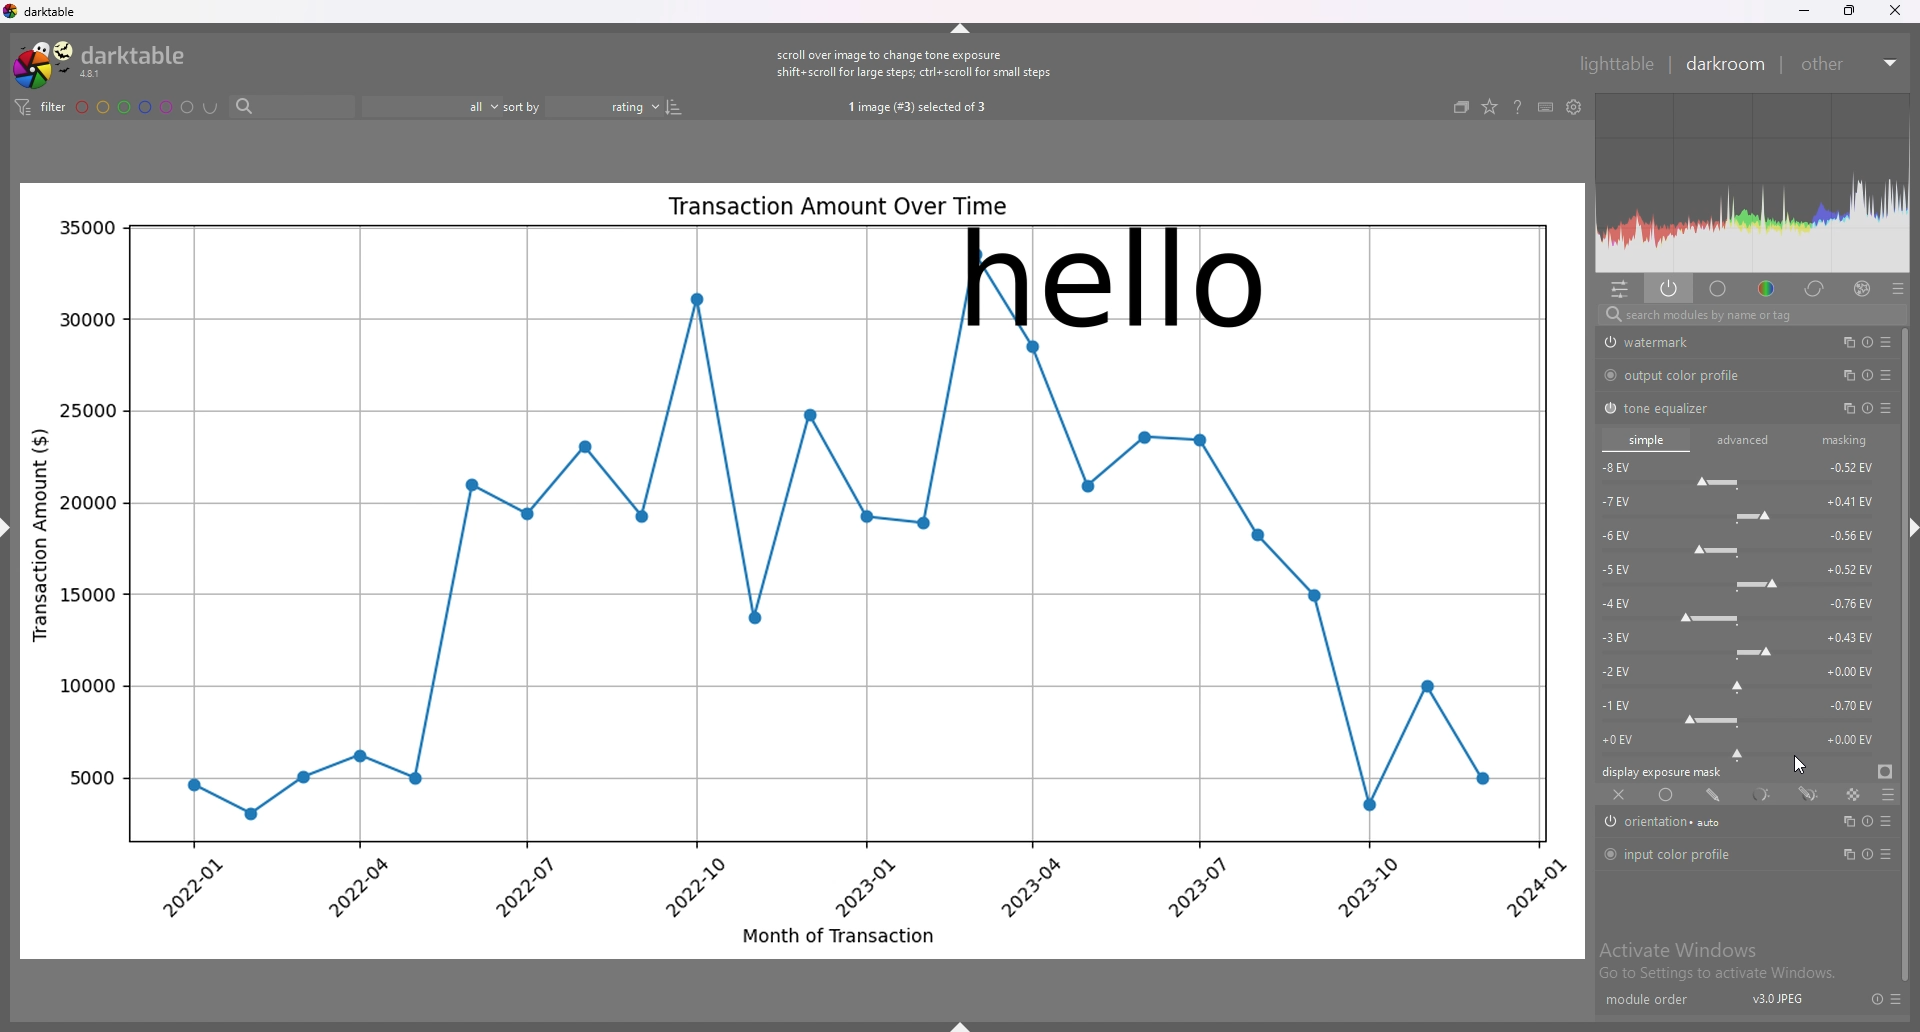 The width and height of the screenshot is (1920, 1032). Describe the element at coordinates (1767, 289) in the screenshot. I see `color` at that location.